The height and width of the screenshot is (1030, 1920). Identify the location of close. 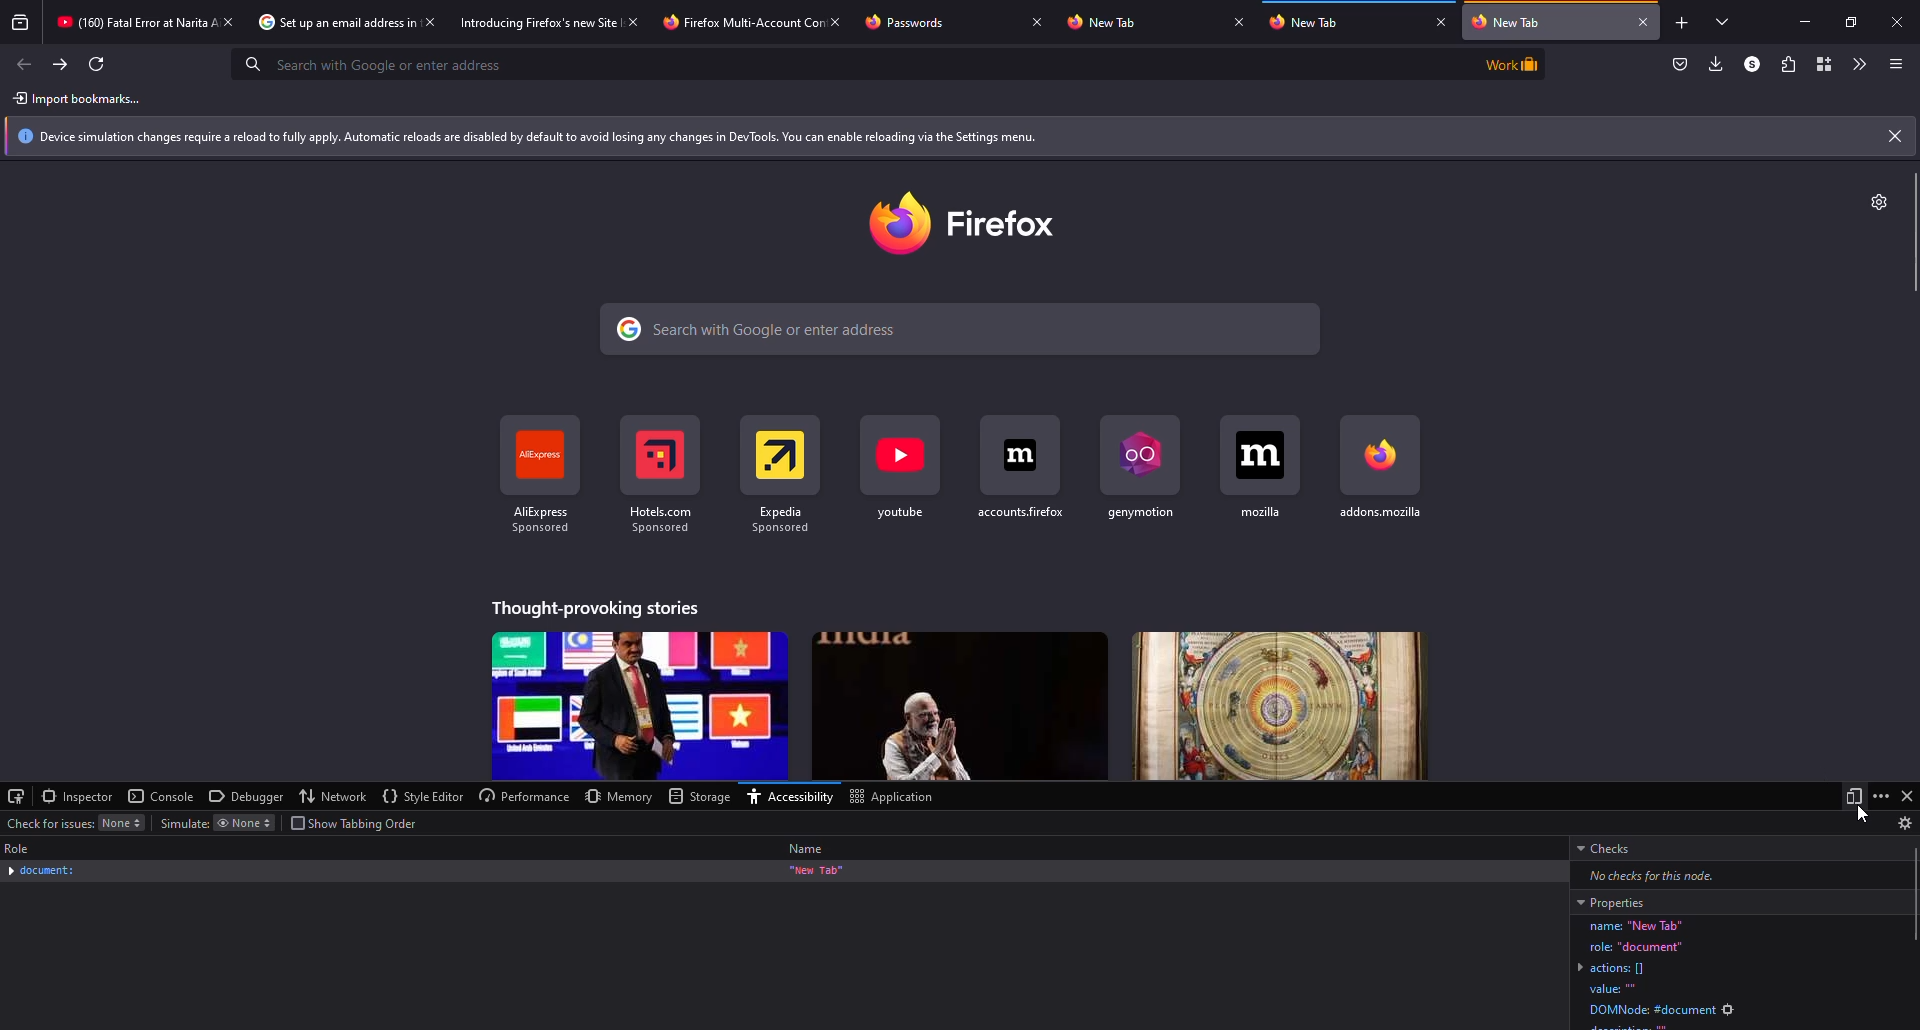
(1900, 19).